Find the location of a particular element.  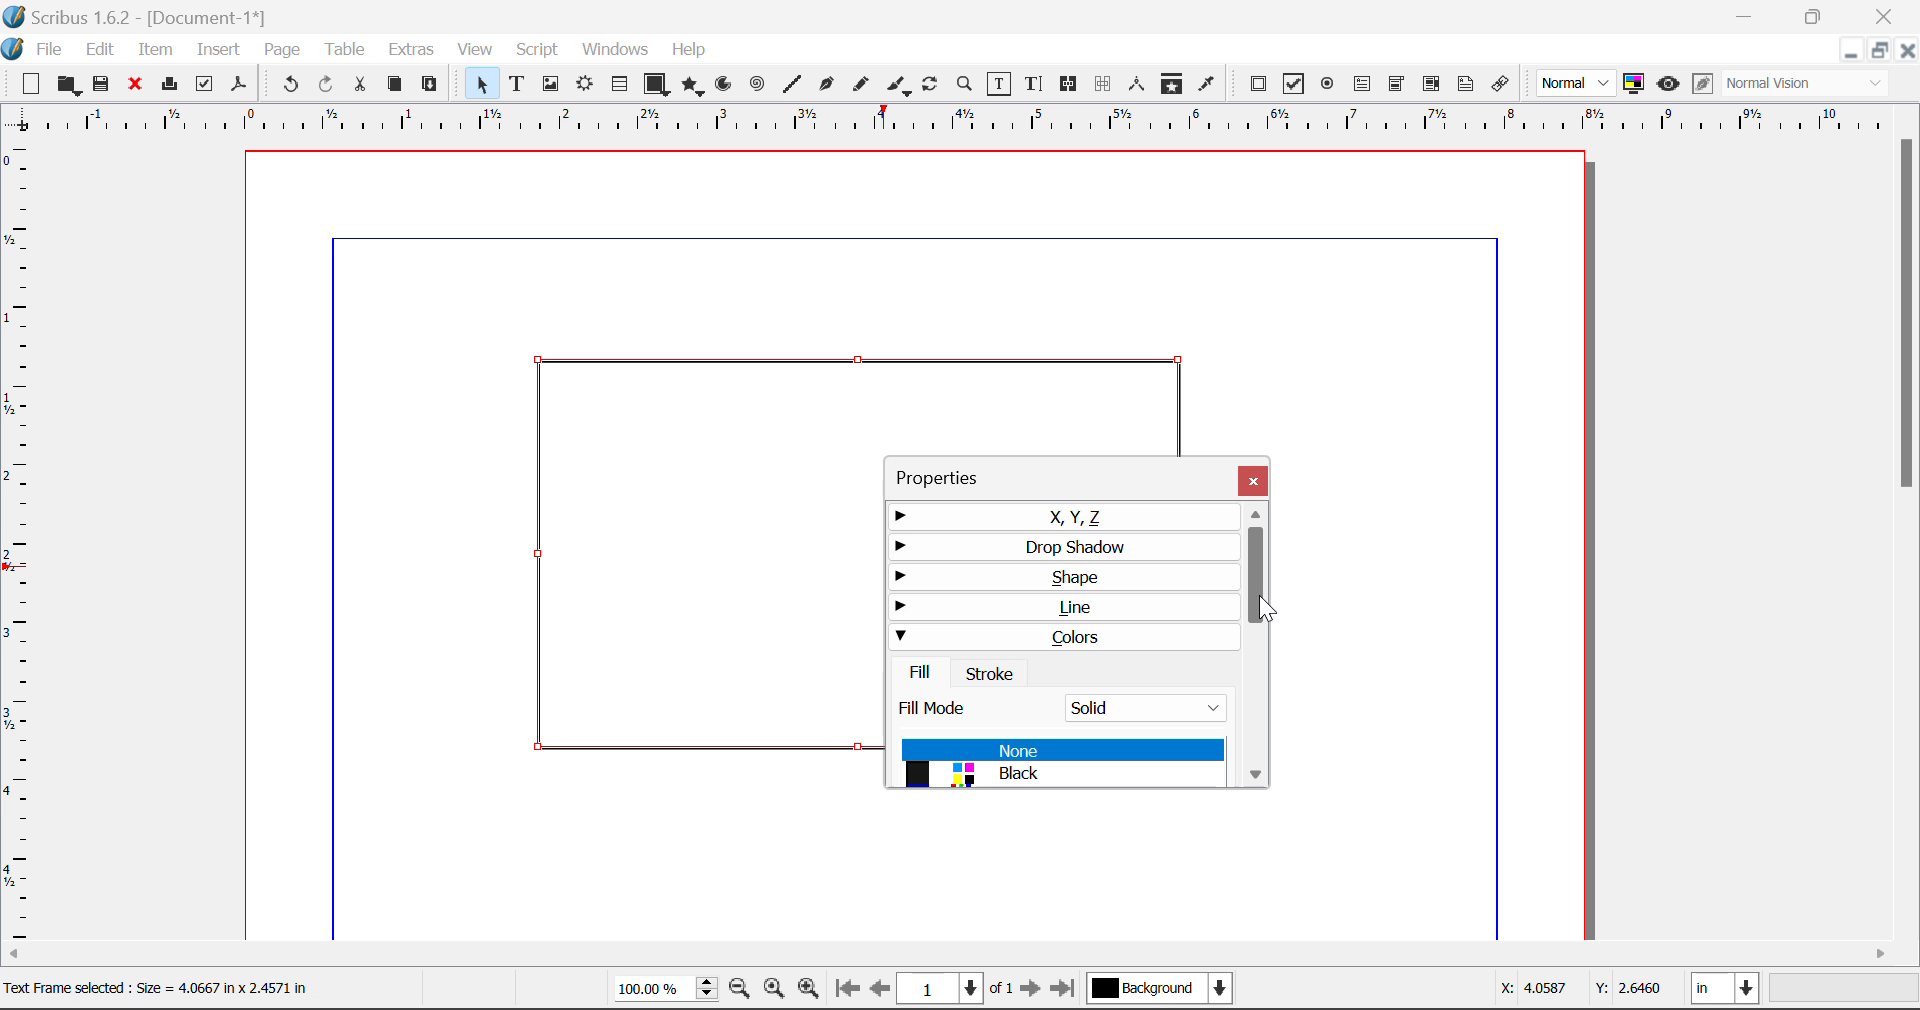

Previous Page is located at coordinates (883, 992).